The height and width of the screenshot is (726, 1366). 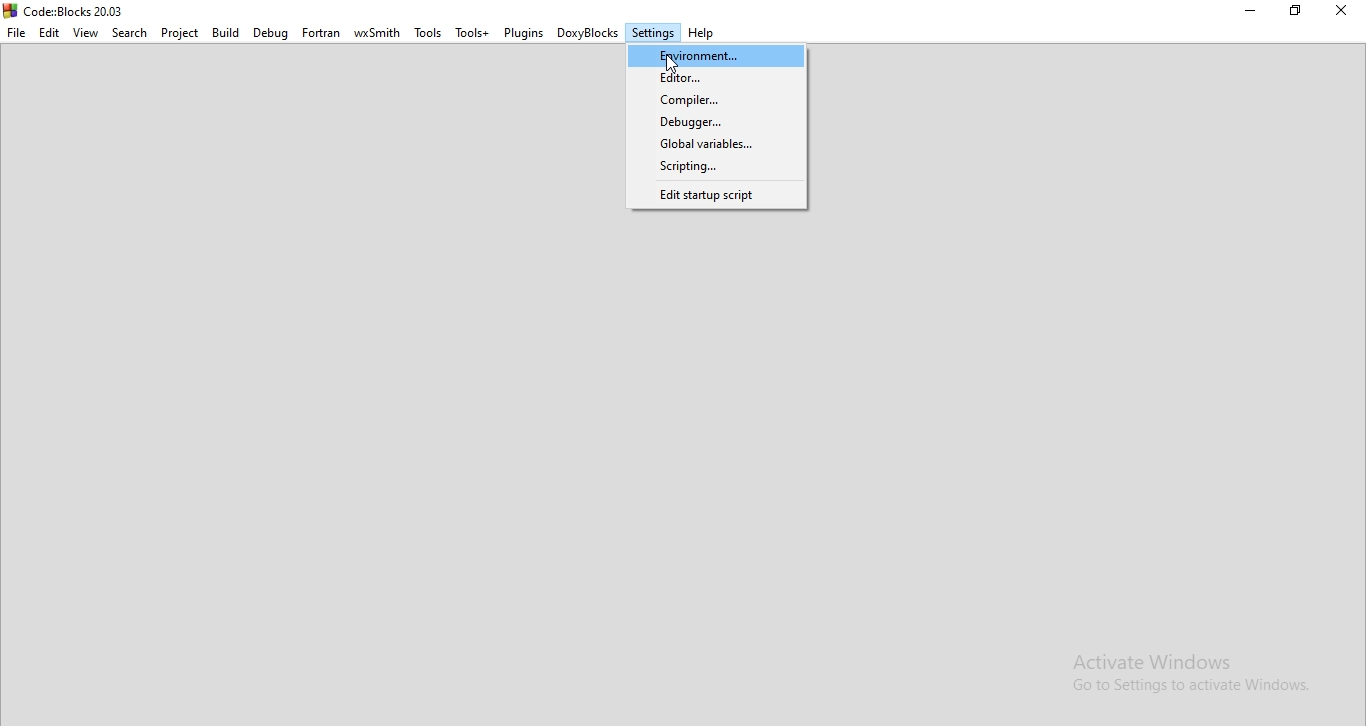 I want to click on Search, so click(x=131, y=34).